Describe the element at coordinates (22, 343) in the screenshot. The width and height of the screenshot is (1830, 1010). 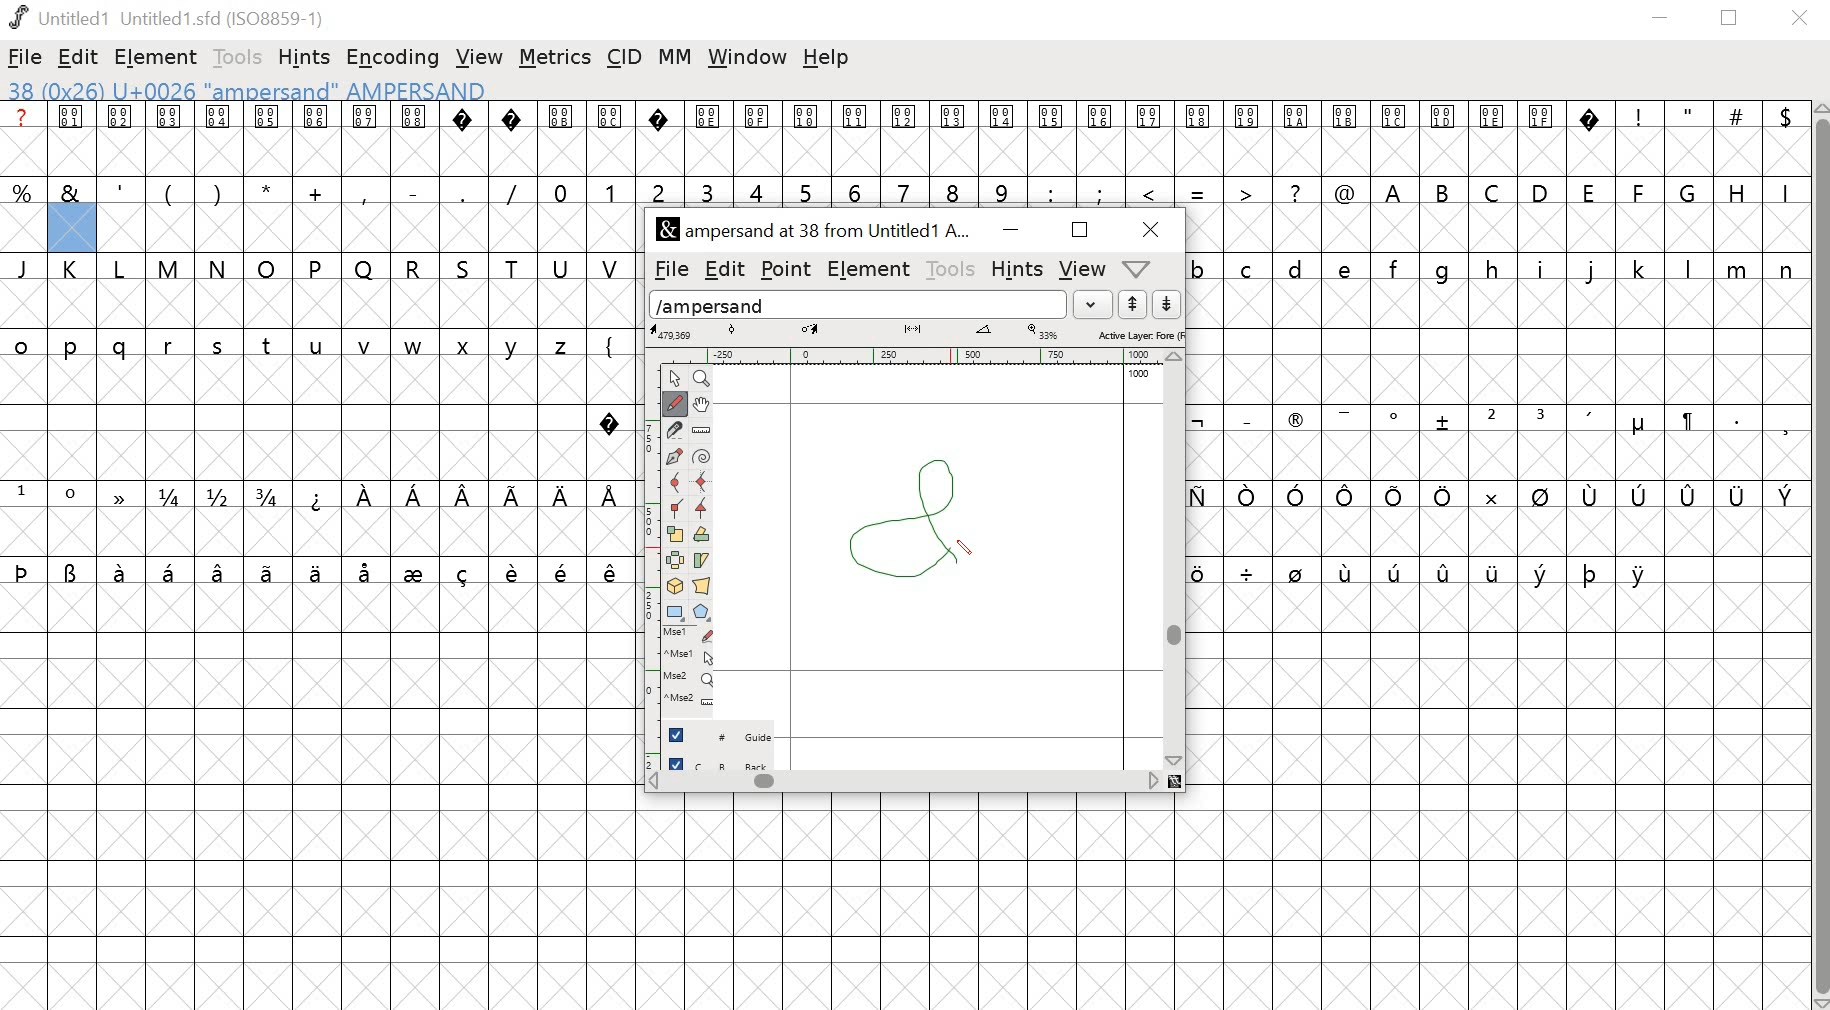
I see `o` at that location.